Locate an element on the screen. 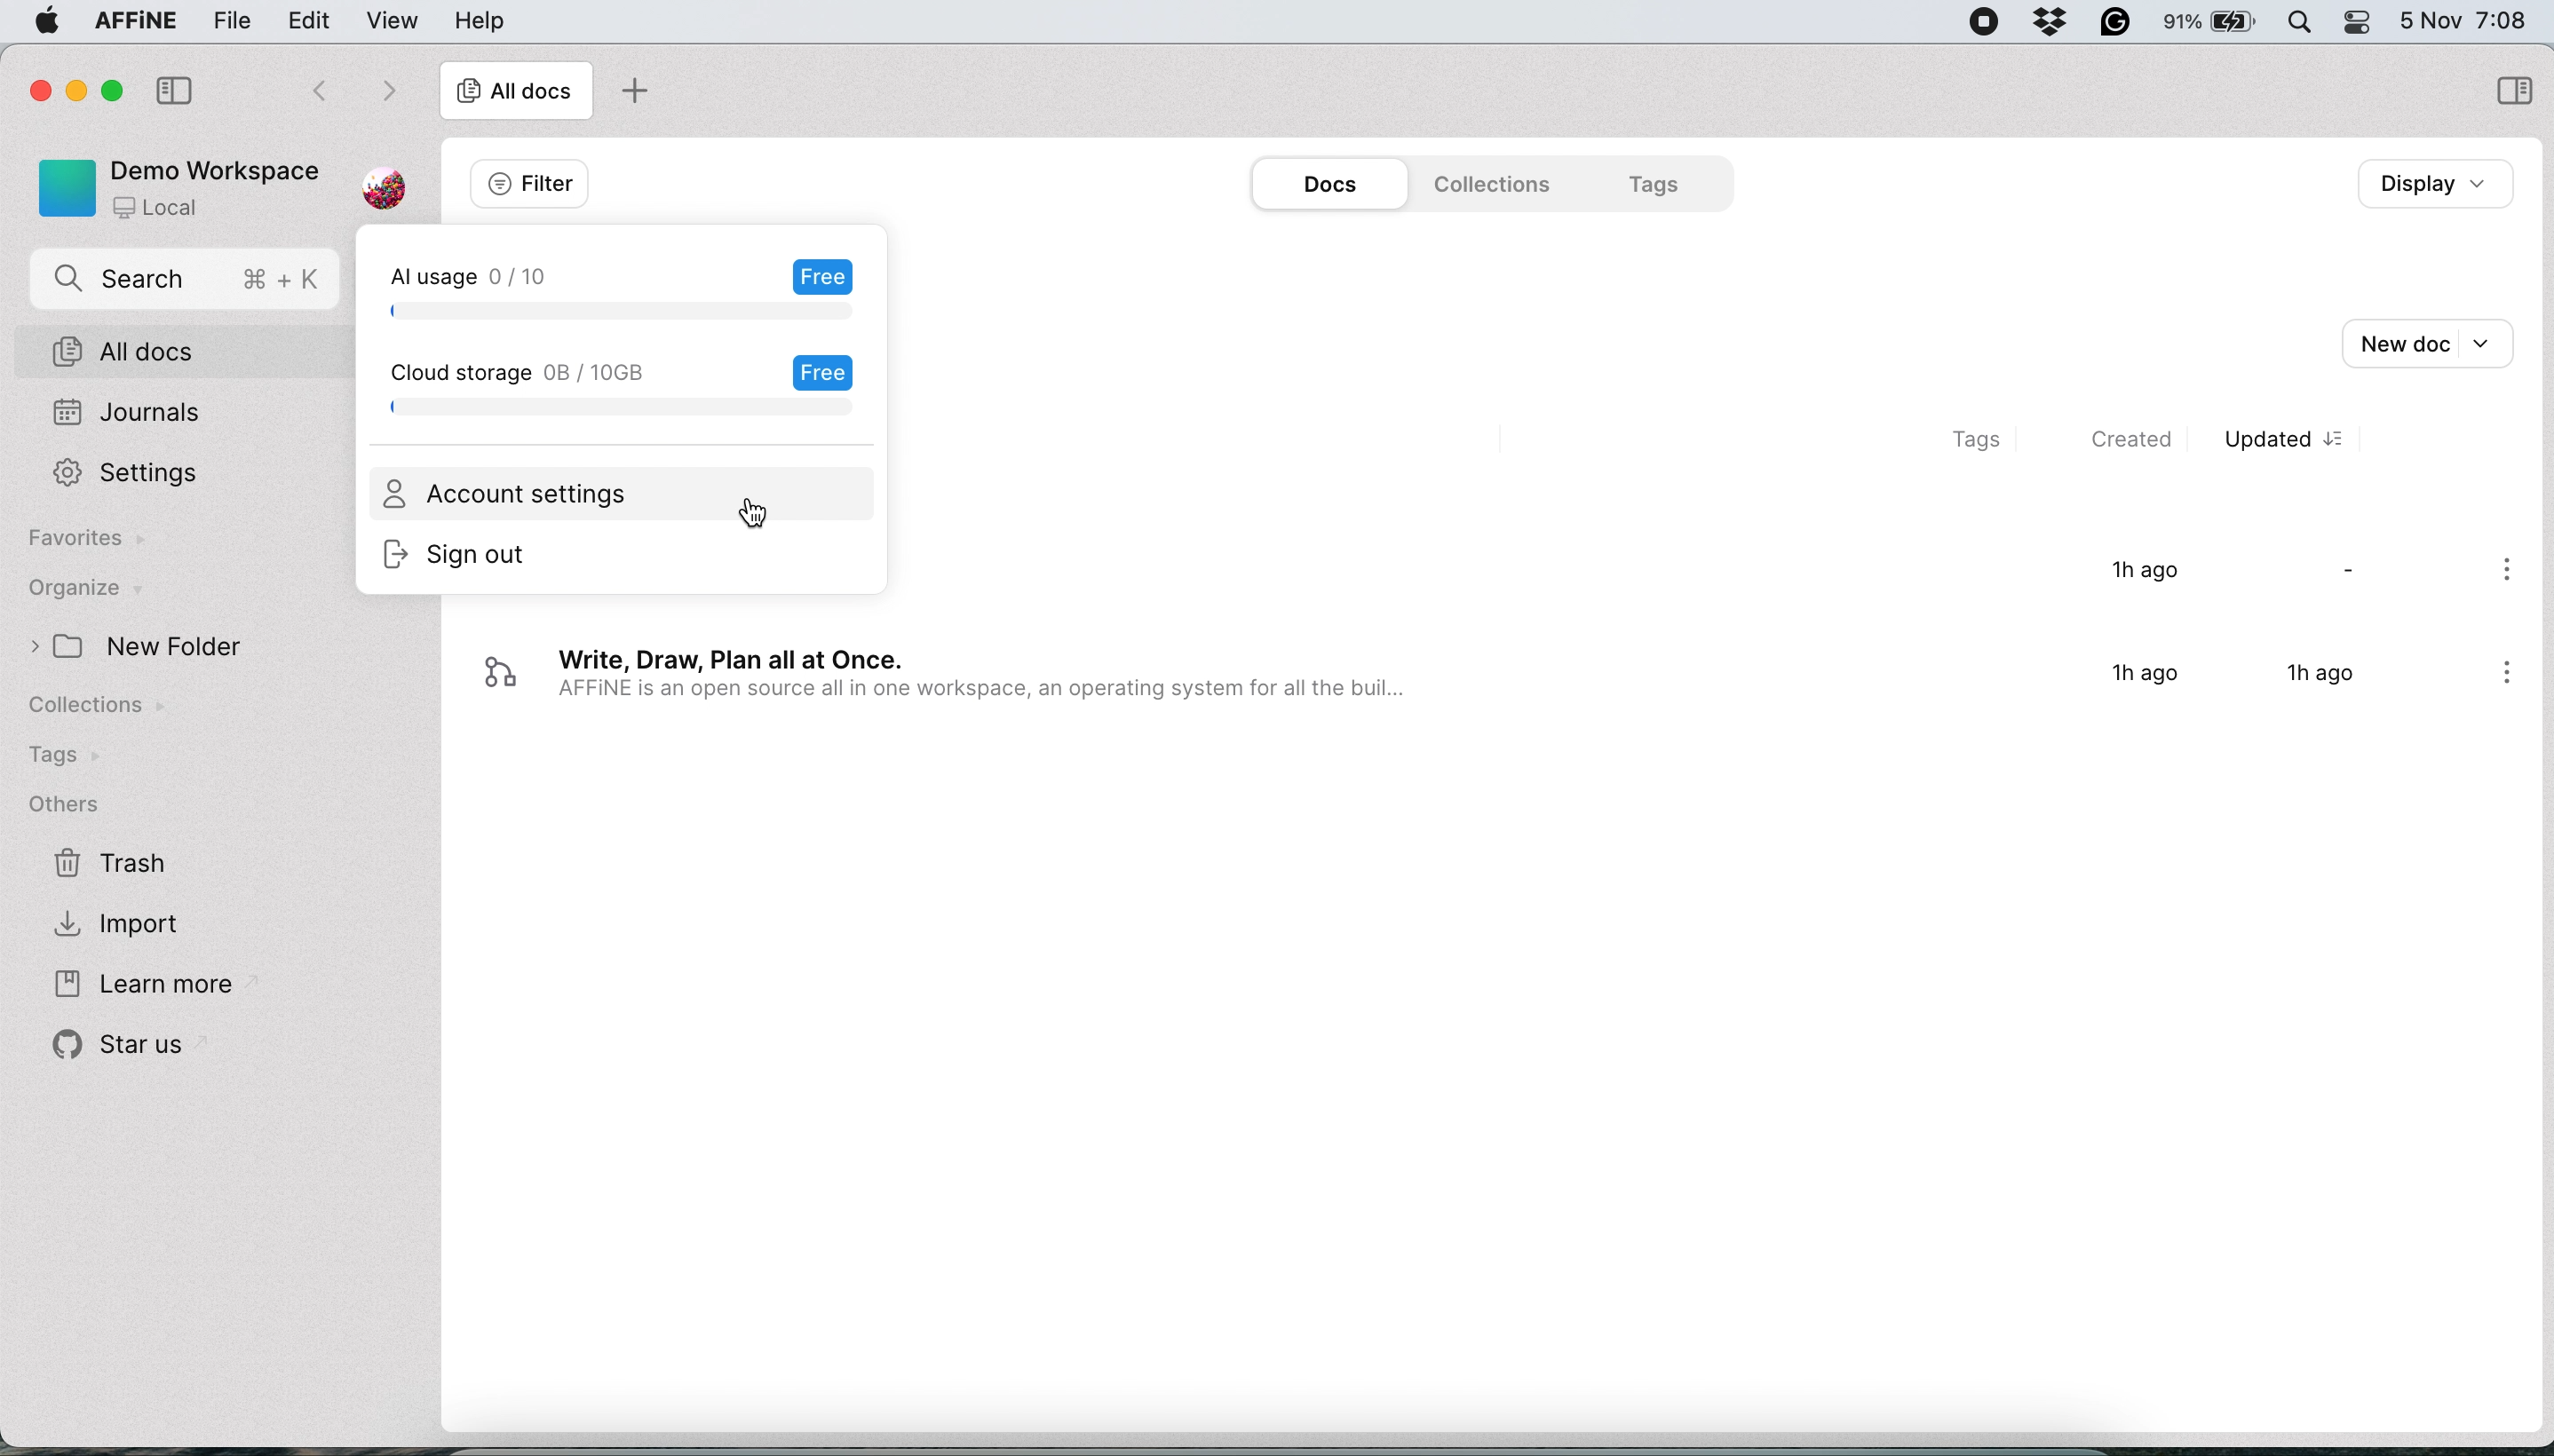  star us is located at coordinates (115, 1050).